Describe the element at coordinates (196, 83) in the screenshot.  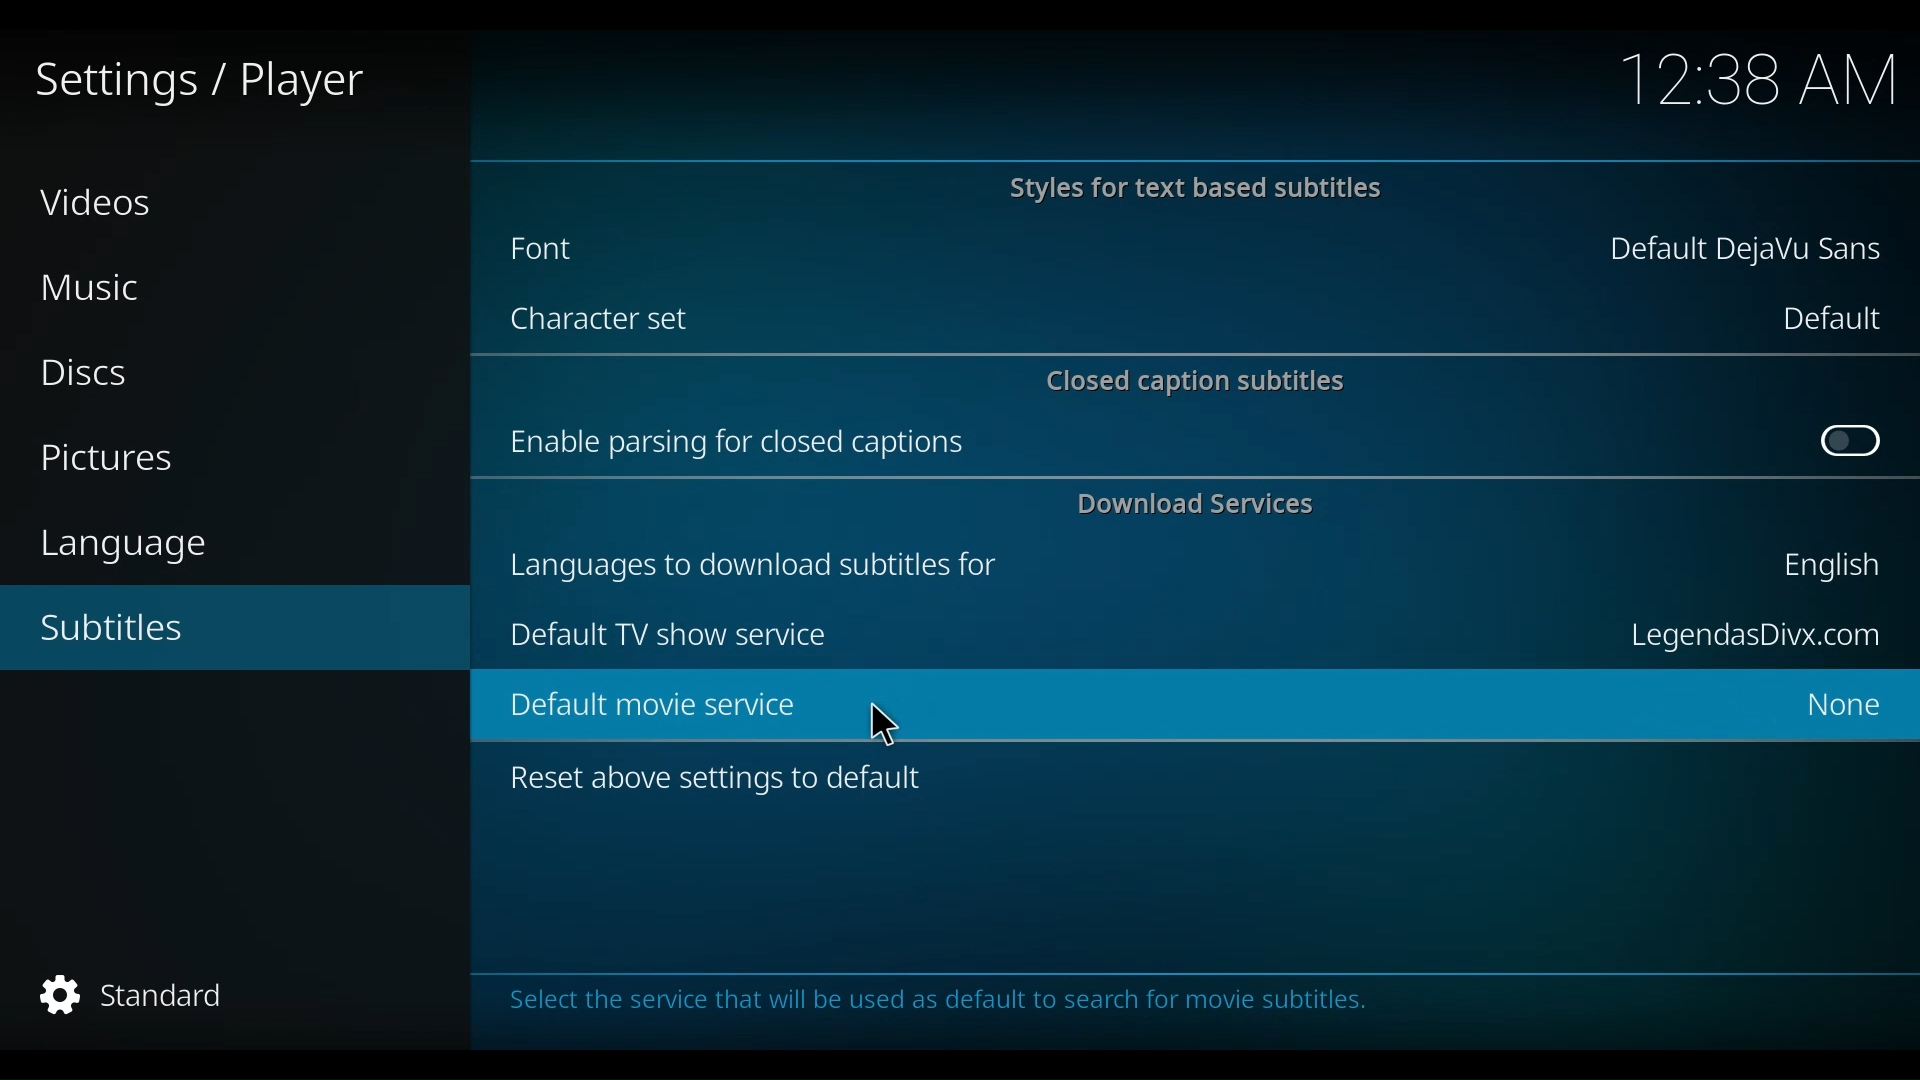
I see `Settings/player` at that location.